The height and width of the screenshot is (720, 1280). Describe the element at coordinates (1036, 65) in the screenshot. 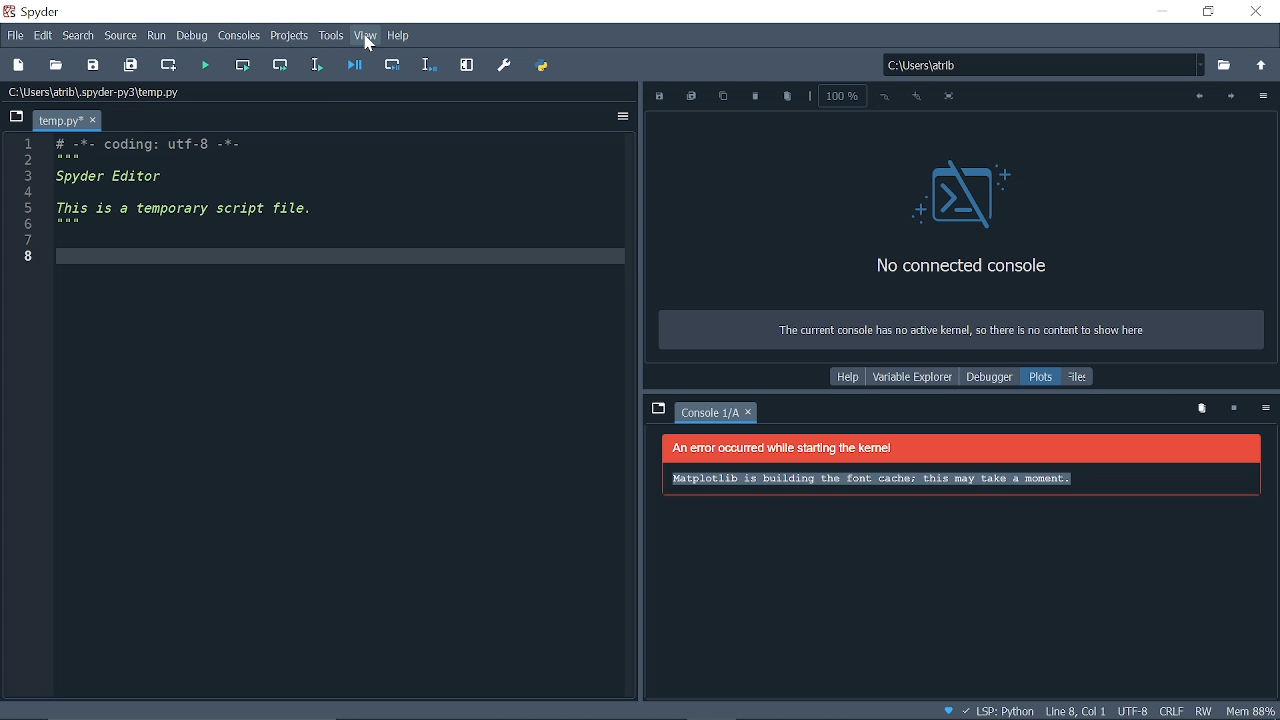

I see `` at that location.